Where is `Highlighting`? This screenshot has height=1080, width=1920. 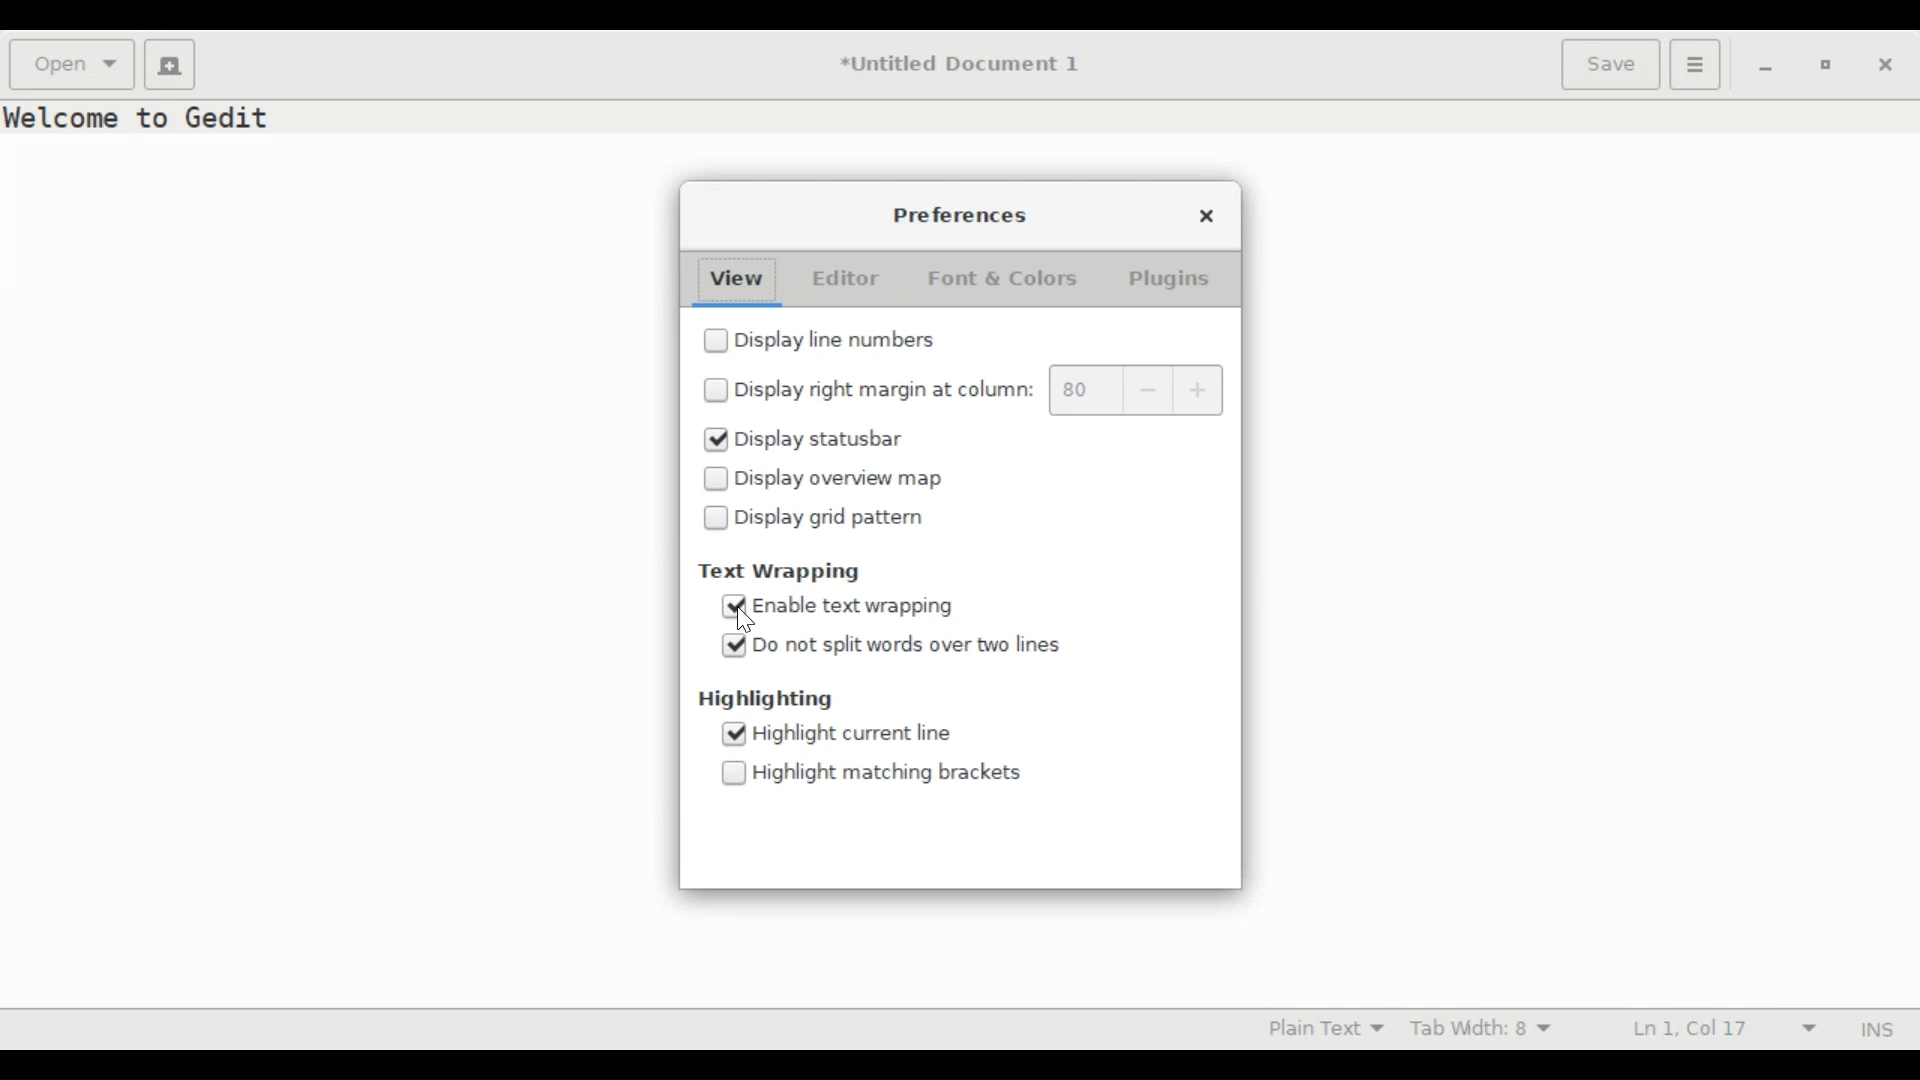 Highlighting is located at coordinates (765, 700).